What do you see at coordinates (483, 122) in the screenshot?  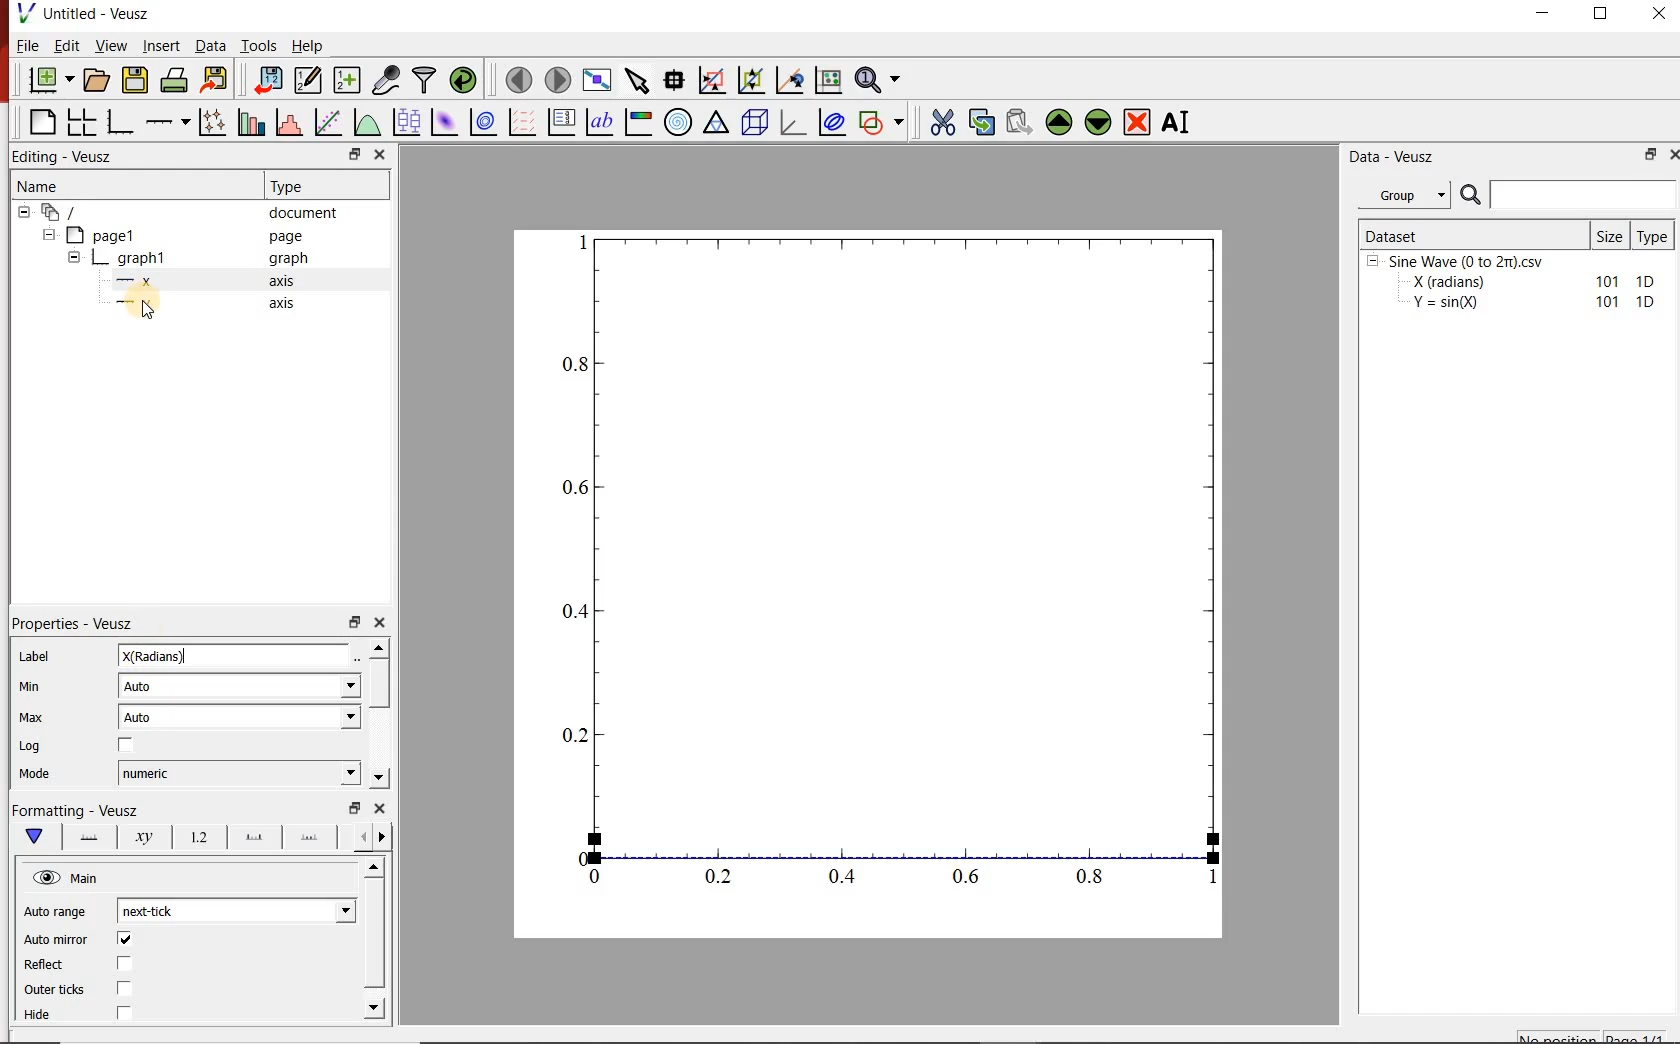 I see `plot 2d dataset as contours` at bounding box center [483, 122].